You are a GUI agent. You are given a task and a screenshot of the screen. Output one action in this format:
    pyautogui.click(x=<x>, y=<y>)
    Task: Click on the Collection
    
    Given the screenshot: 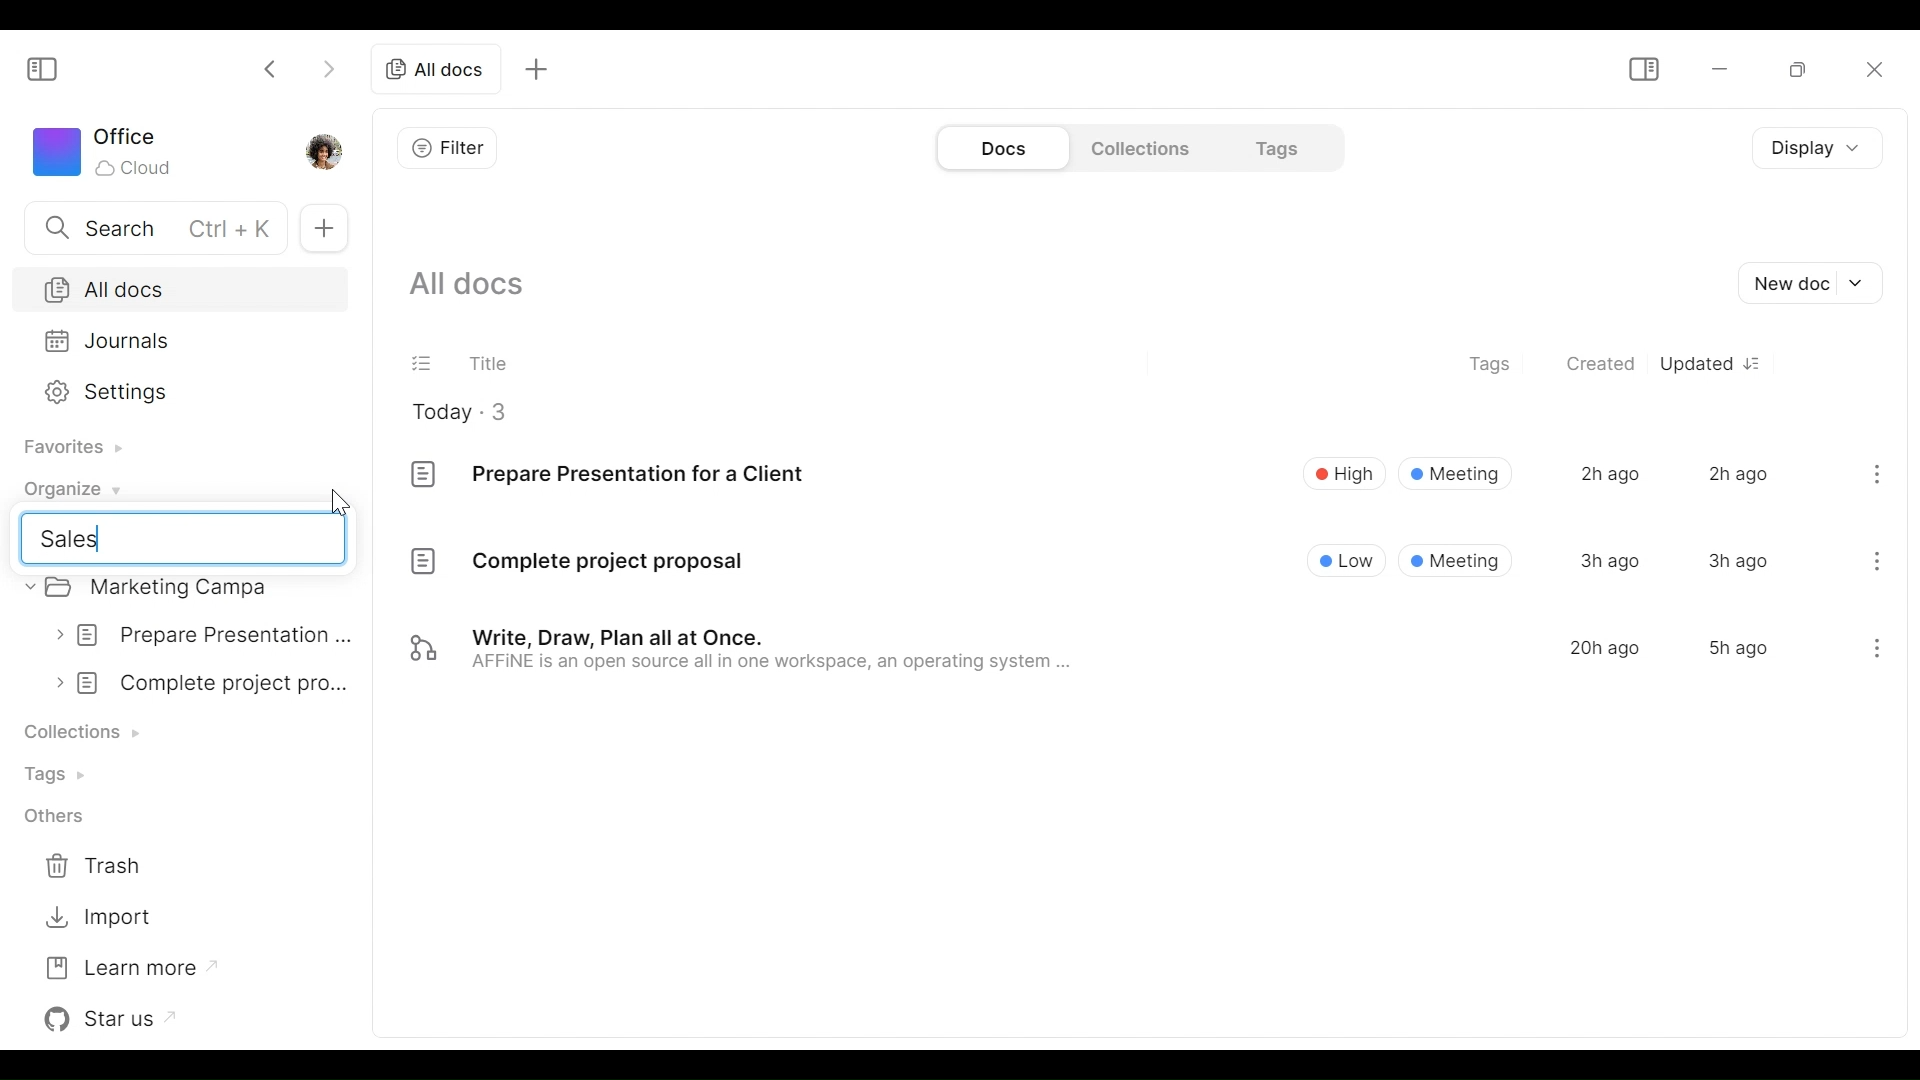 What is the action you would take?
    pyautogui.click(x=92, y=728)
    